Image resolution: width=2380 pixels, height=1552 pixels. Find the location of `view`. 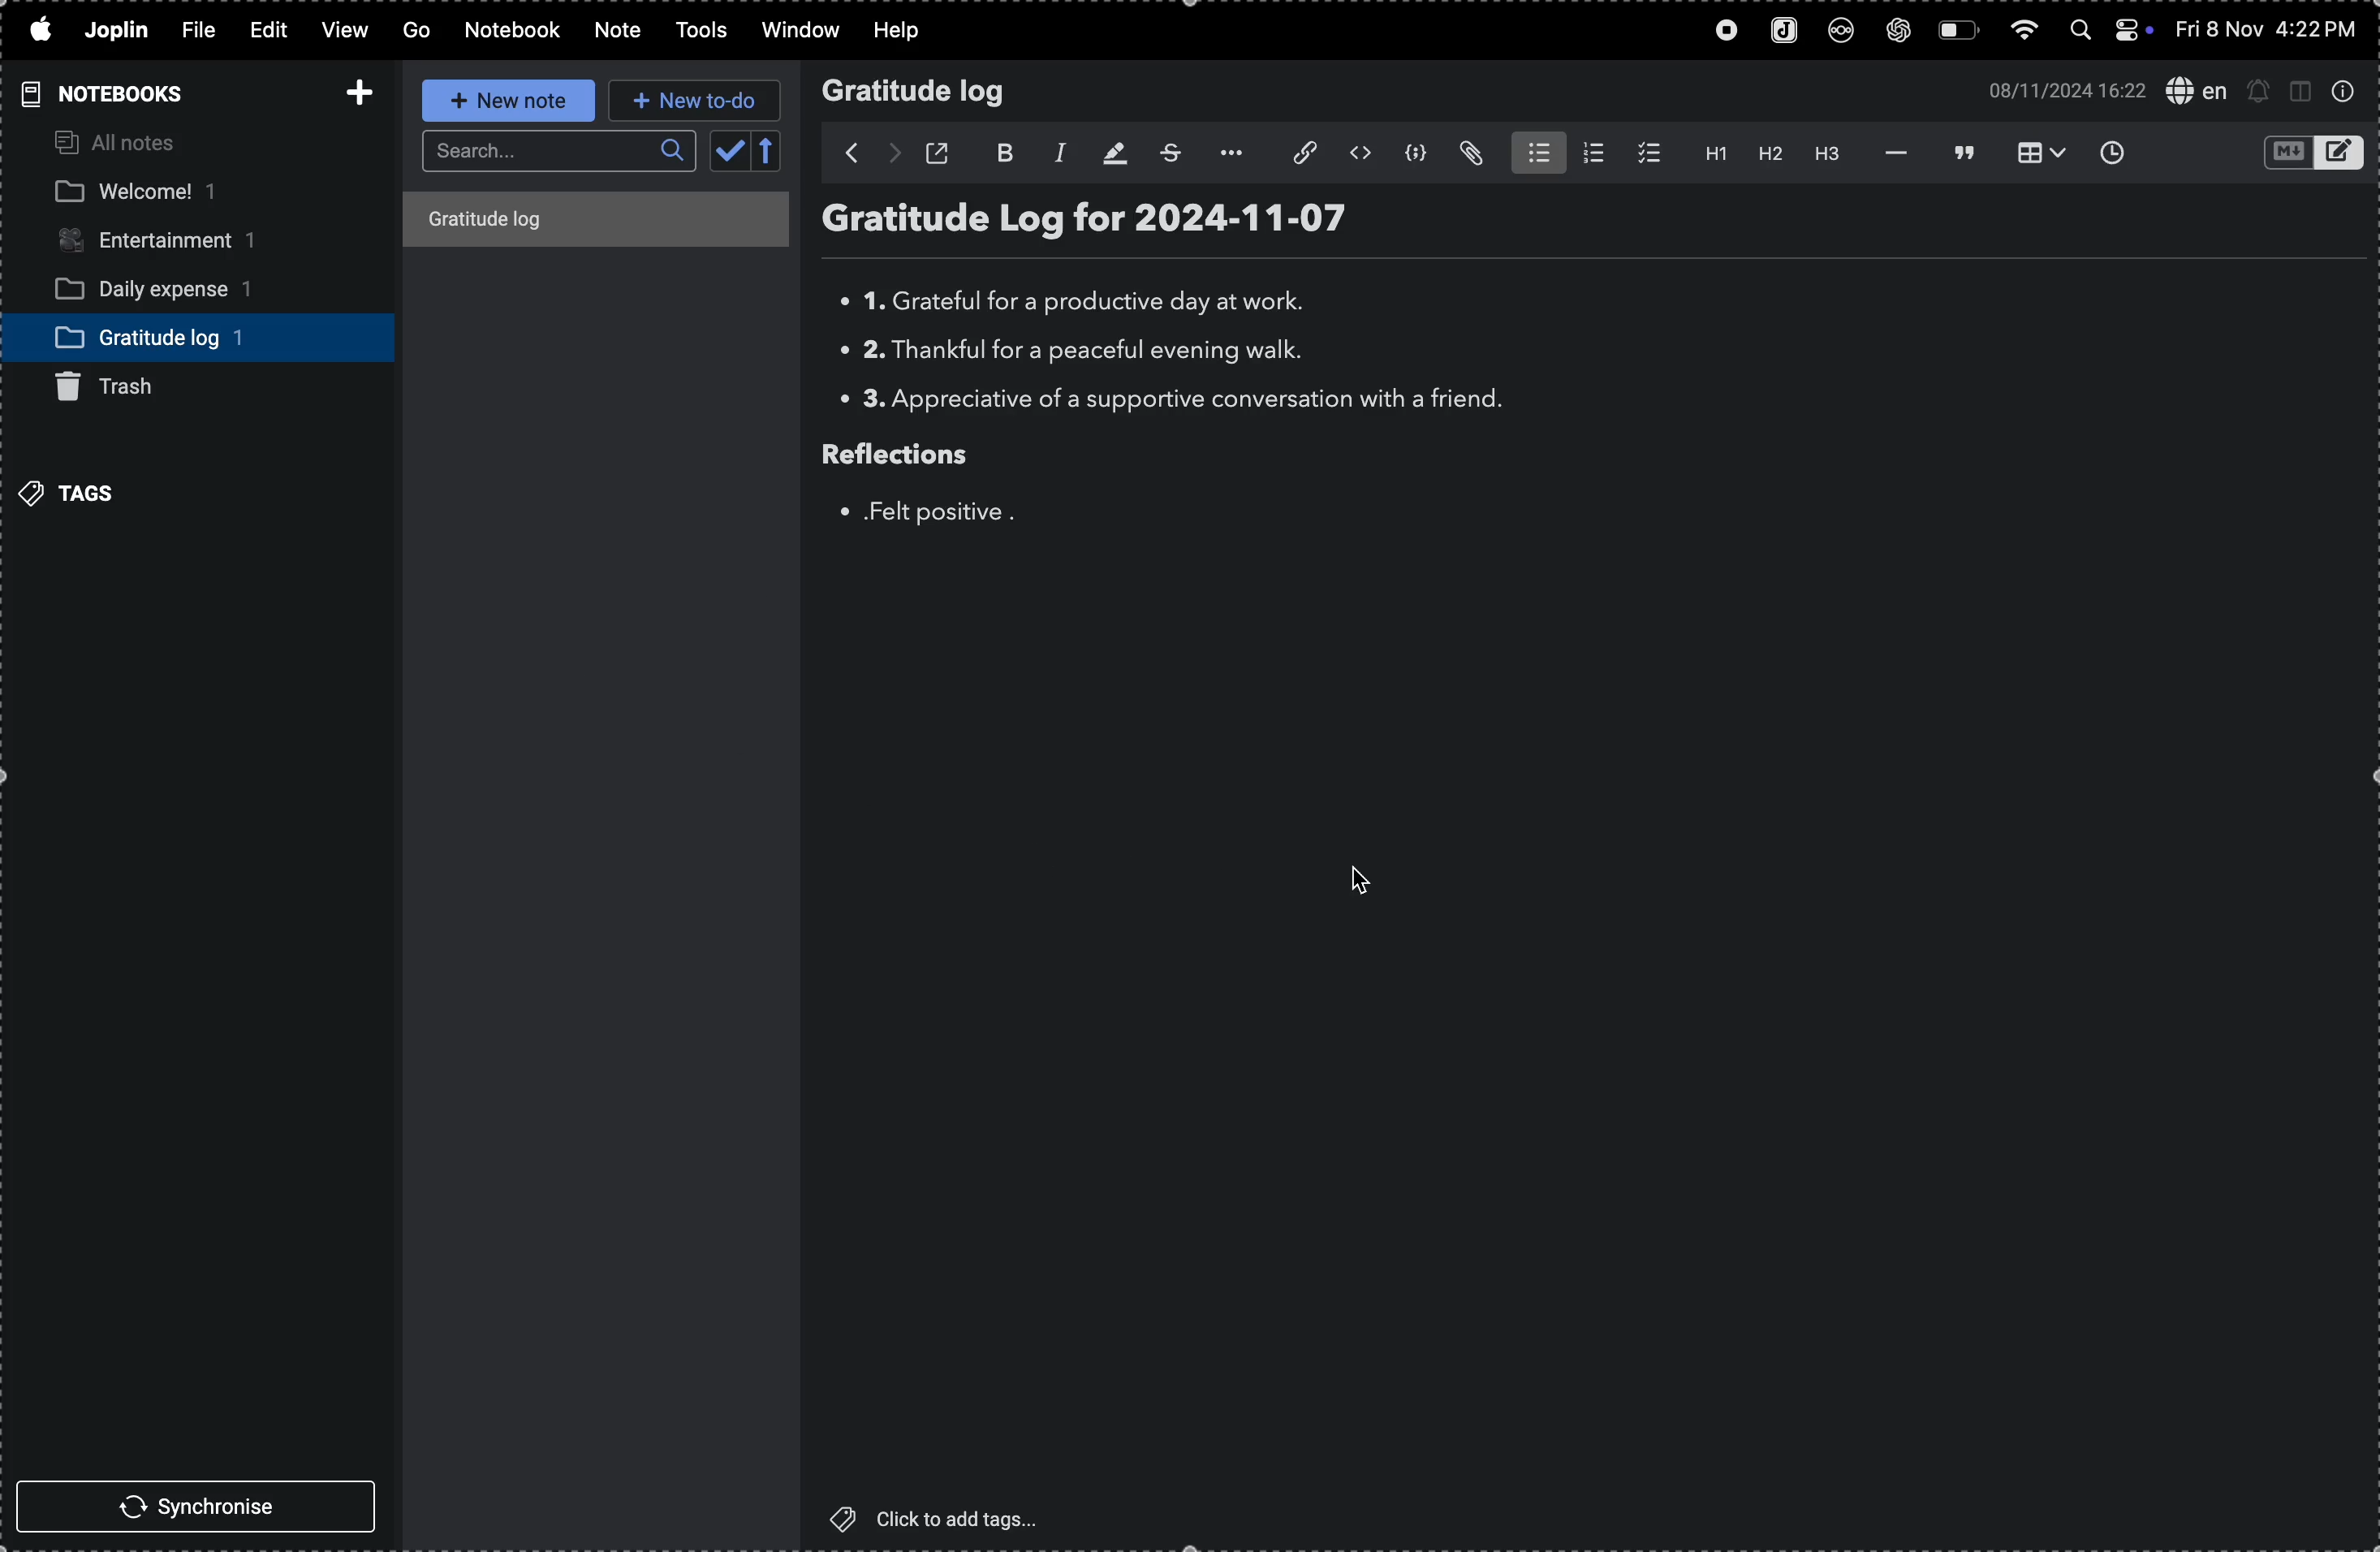

view is located at coordinates (344, 31).